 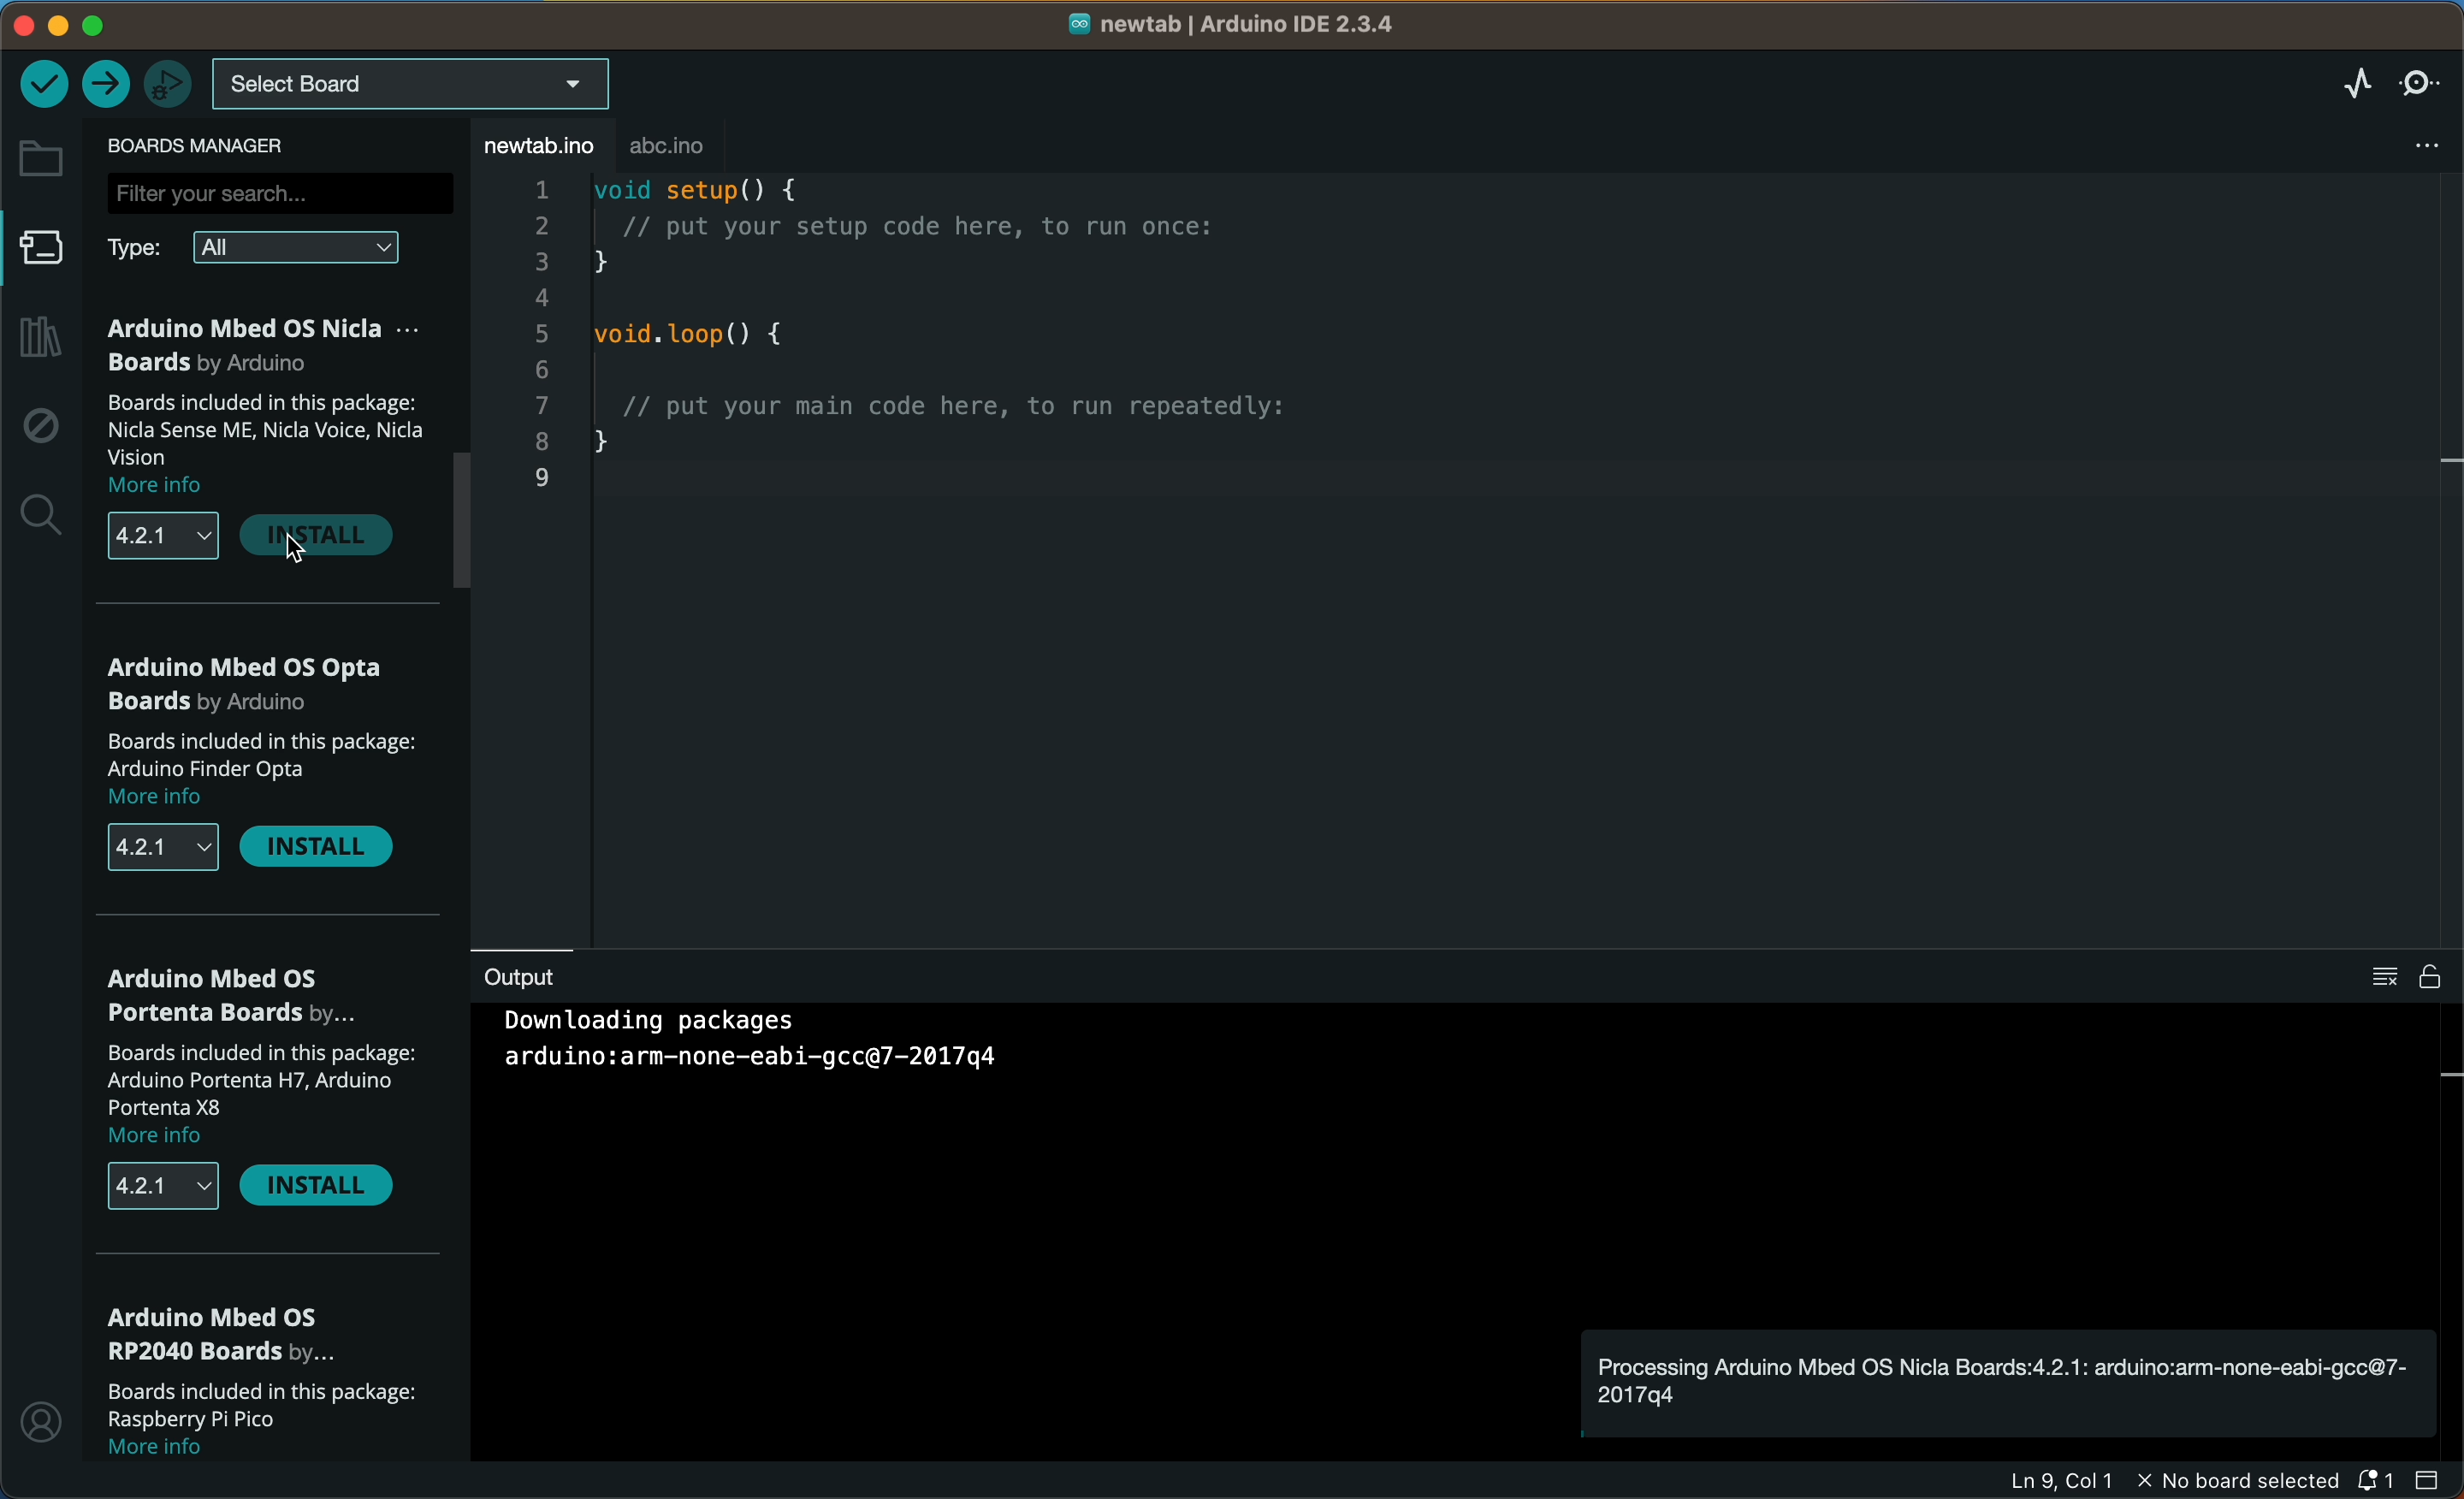 What do you see at coordinates (259, 1405) in the screenshot?
I see `description` at bounding box center [259, 1405].